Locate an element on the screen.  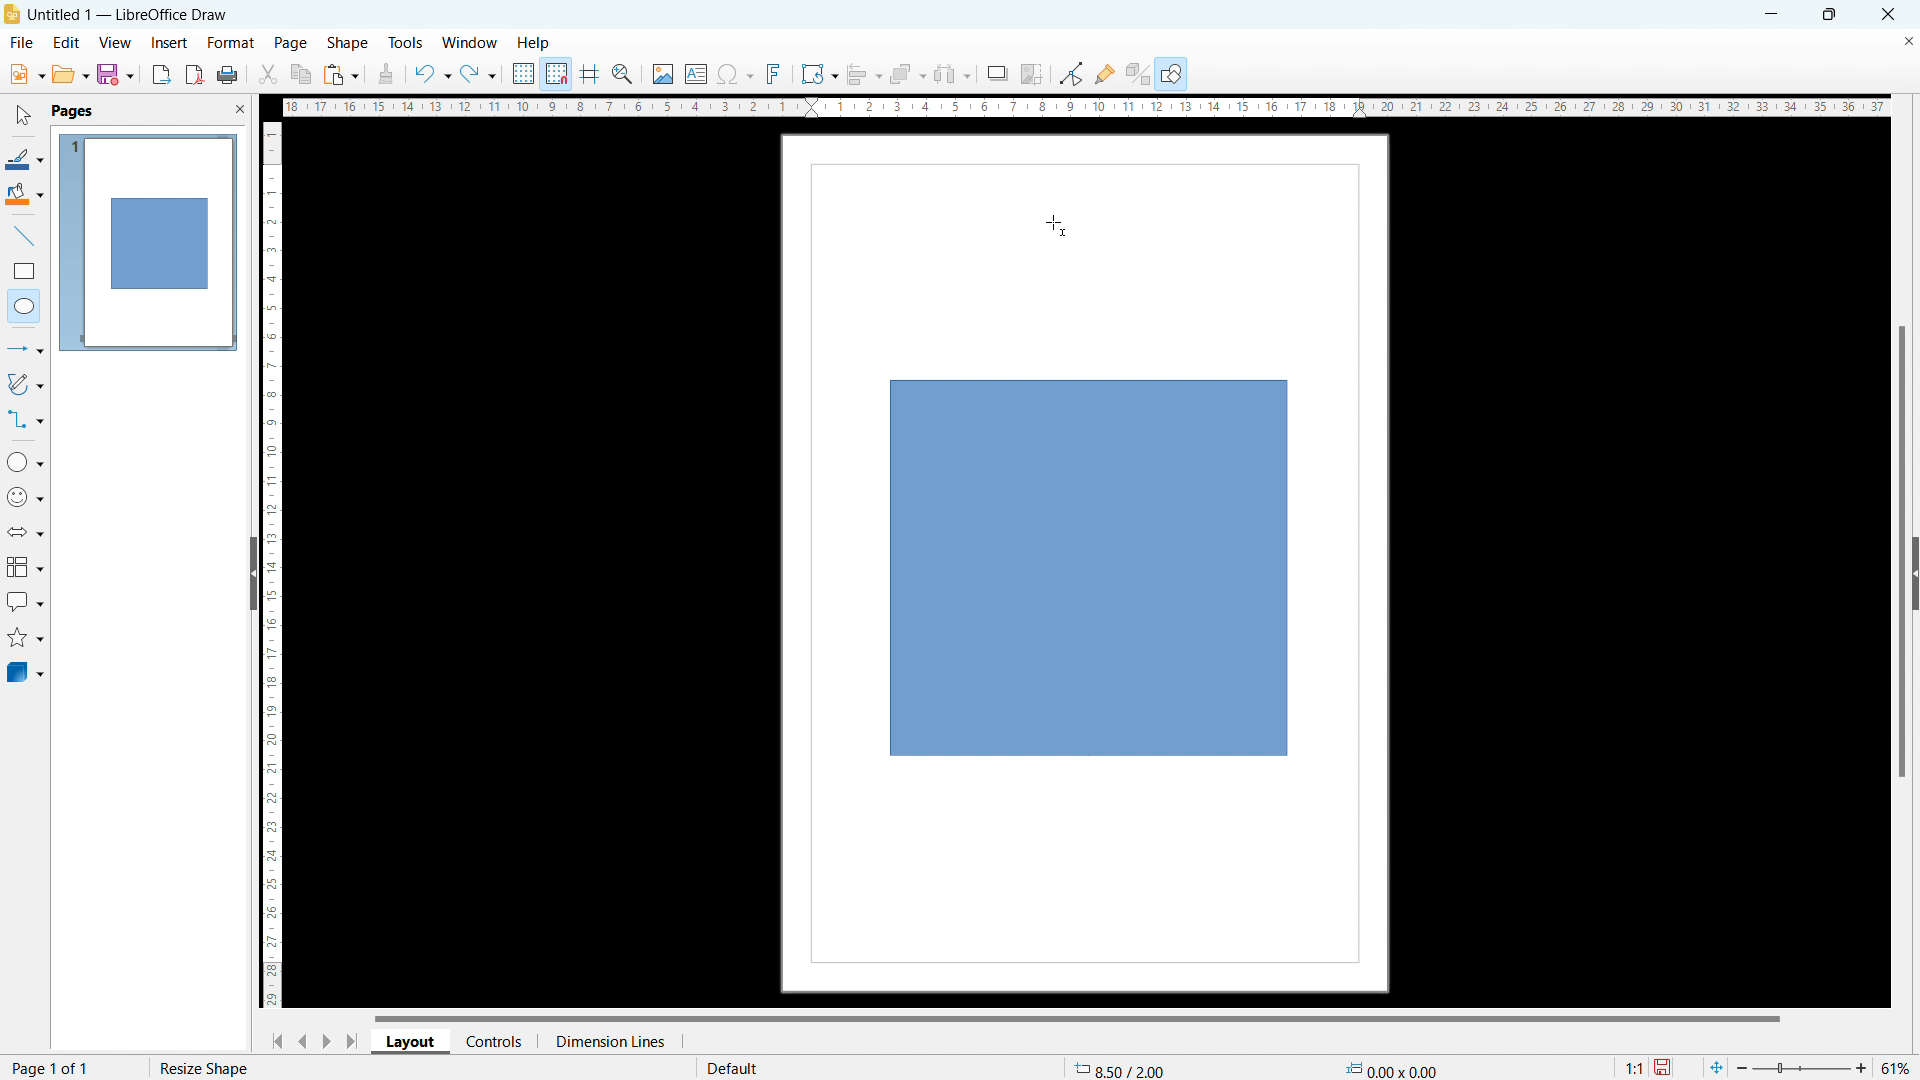
current zoom level is located at coordinates (1897, 1068).